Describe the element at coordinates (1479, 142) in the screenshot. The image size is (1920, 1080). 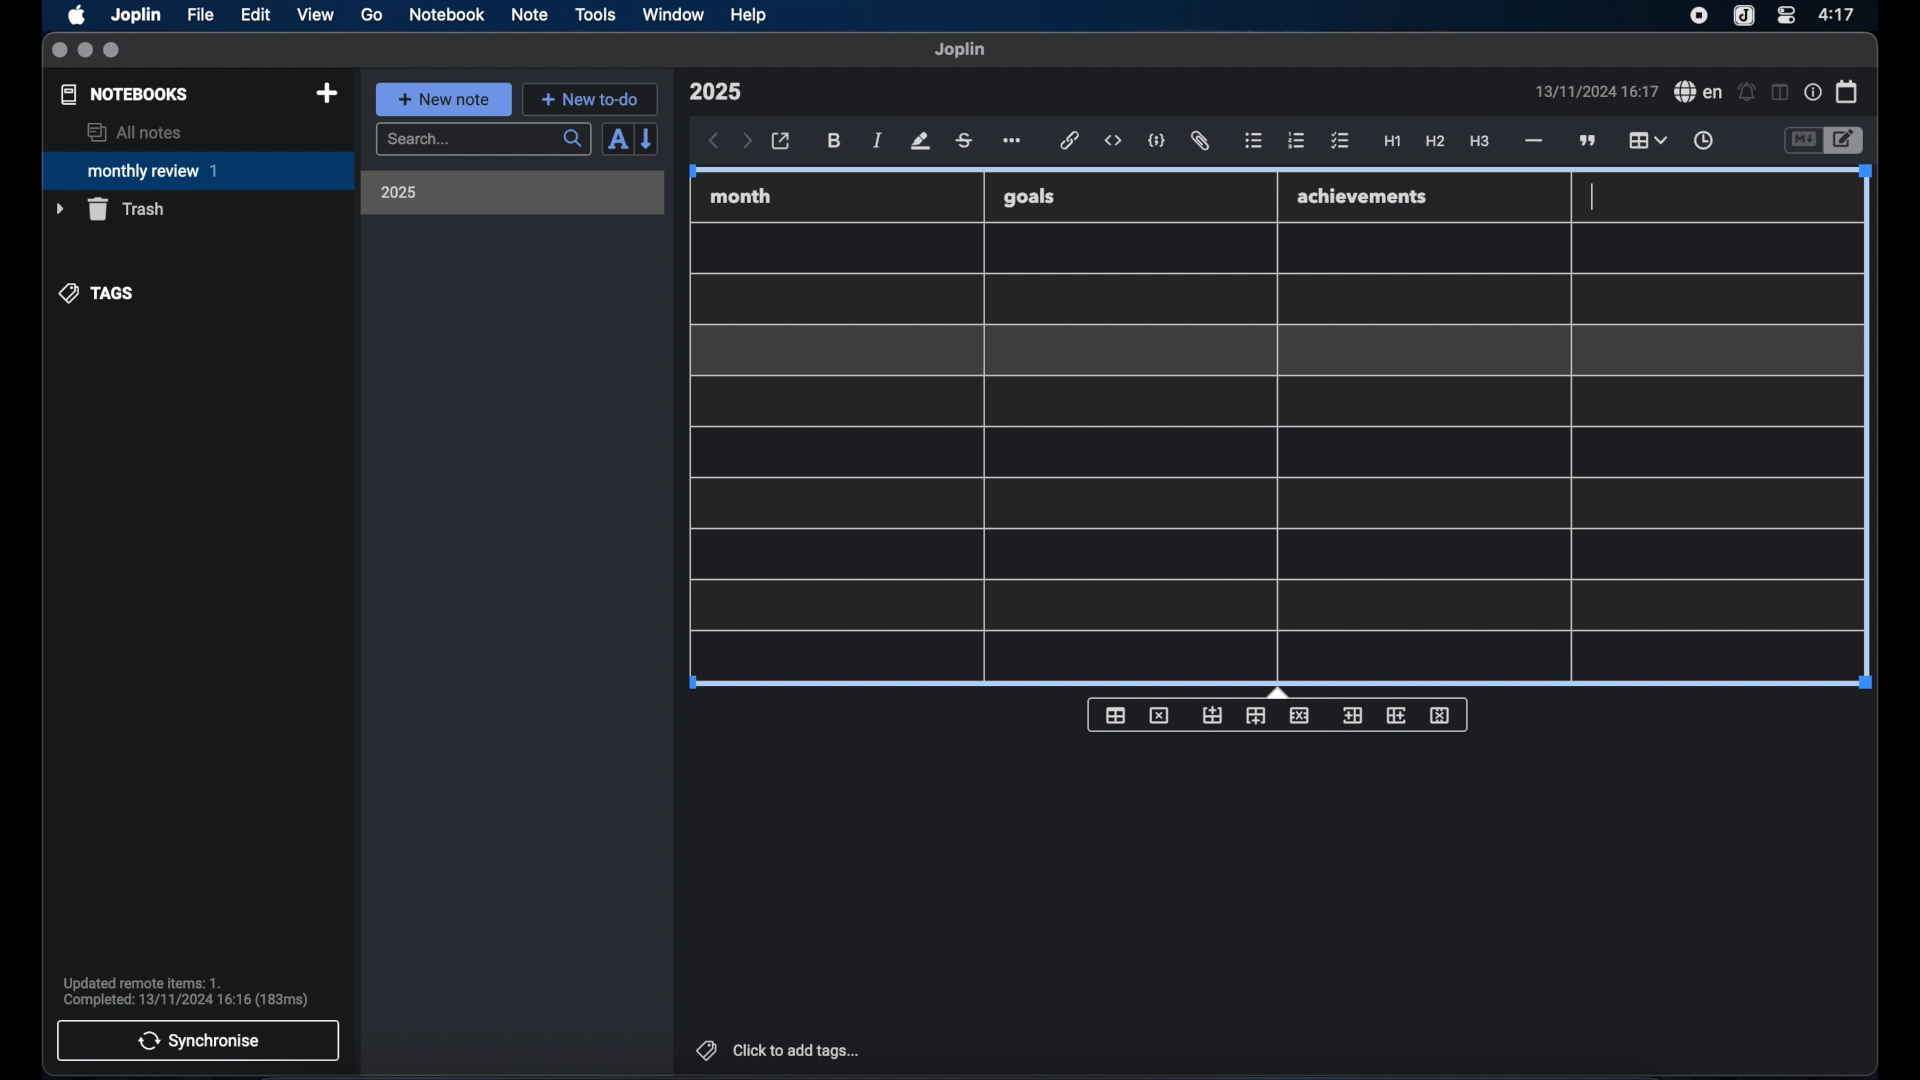
I see `heading 3` at that location.